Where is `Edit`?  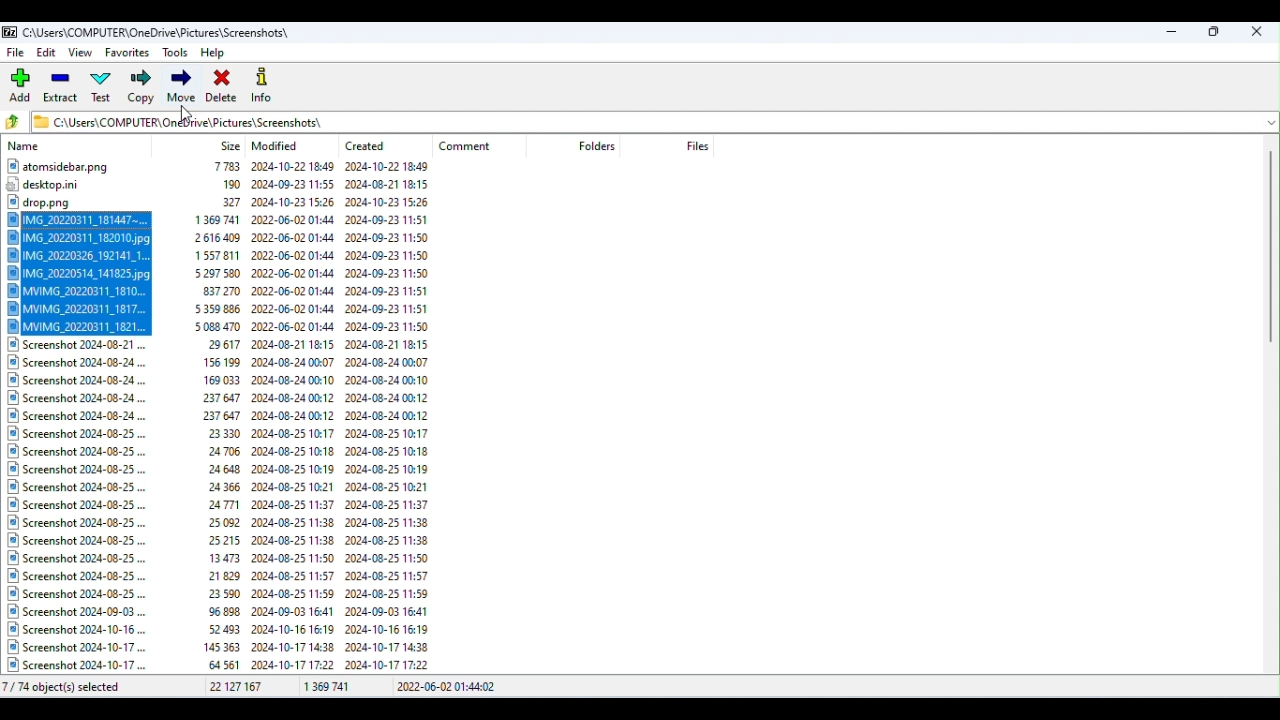 Edit is located at coordinates (48, 55).